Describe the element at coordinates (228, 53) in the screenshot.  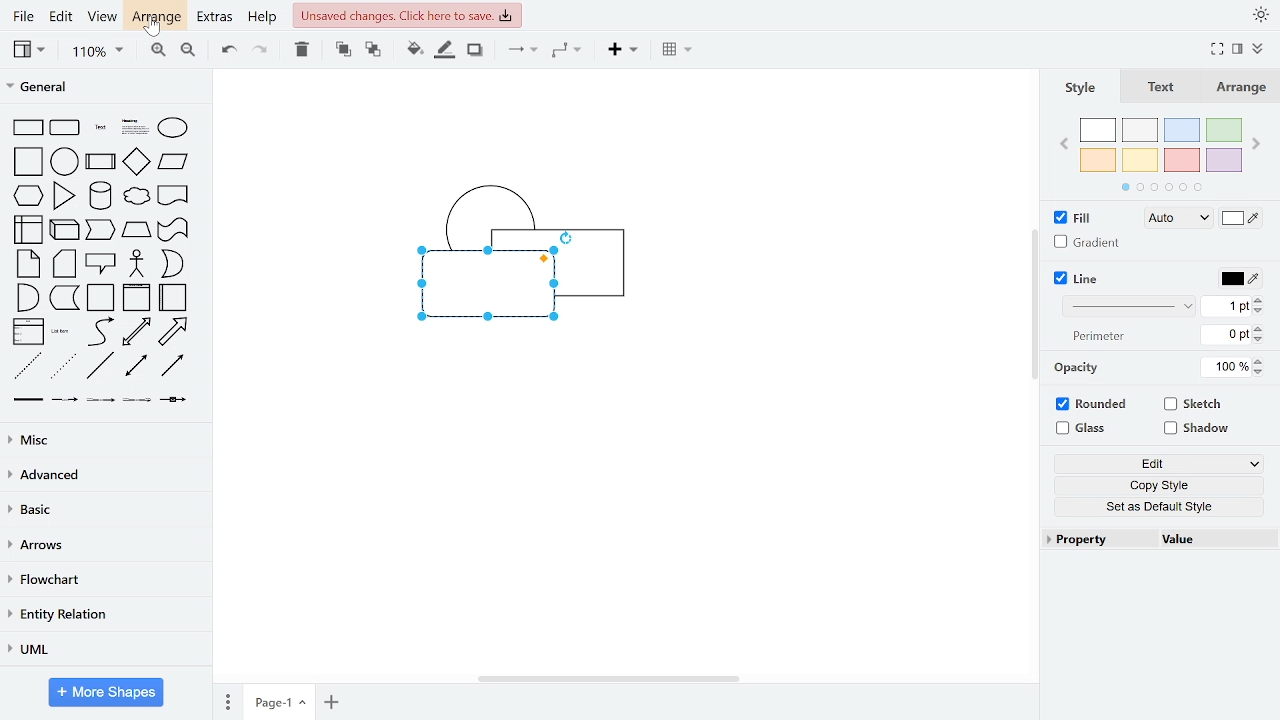
I see `undo` at that location.